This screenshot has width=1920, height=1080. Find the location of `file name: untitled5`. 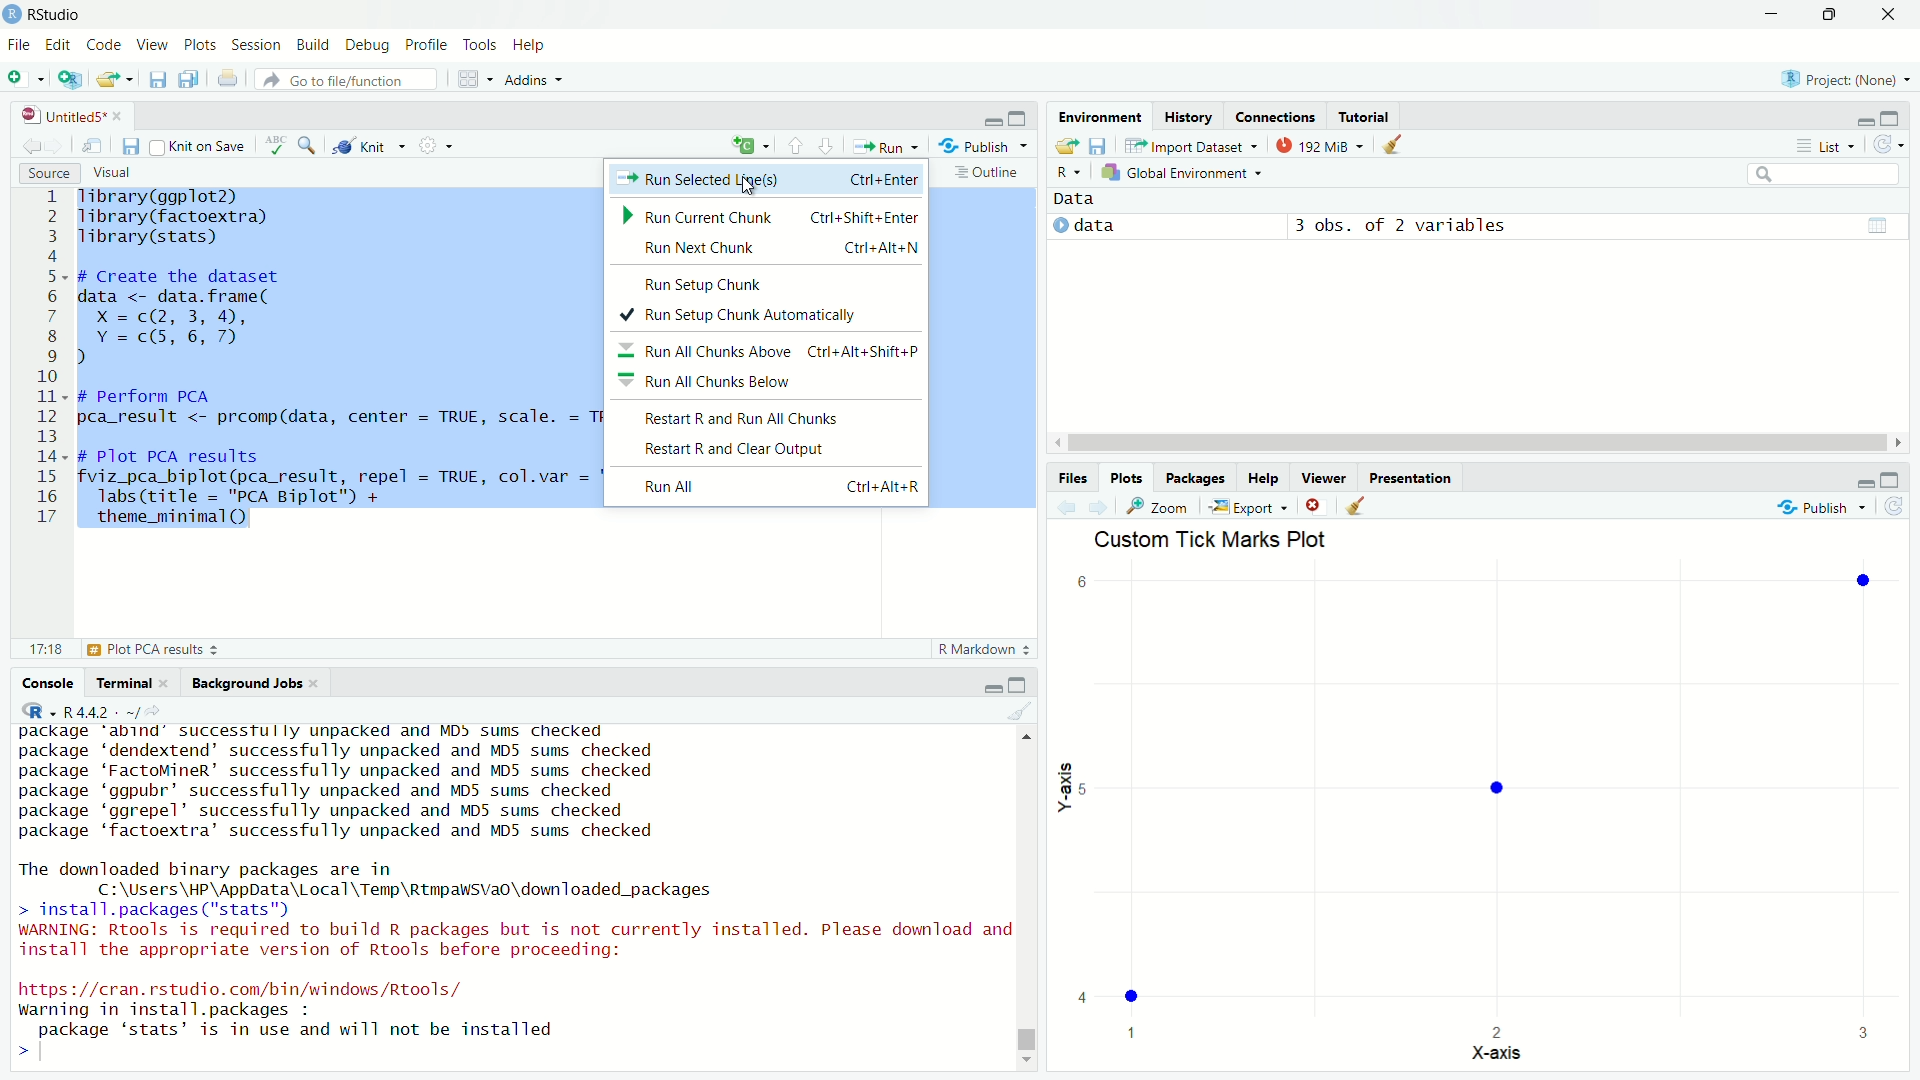

file name: untitled5 is located at coordinates (72, 115).